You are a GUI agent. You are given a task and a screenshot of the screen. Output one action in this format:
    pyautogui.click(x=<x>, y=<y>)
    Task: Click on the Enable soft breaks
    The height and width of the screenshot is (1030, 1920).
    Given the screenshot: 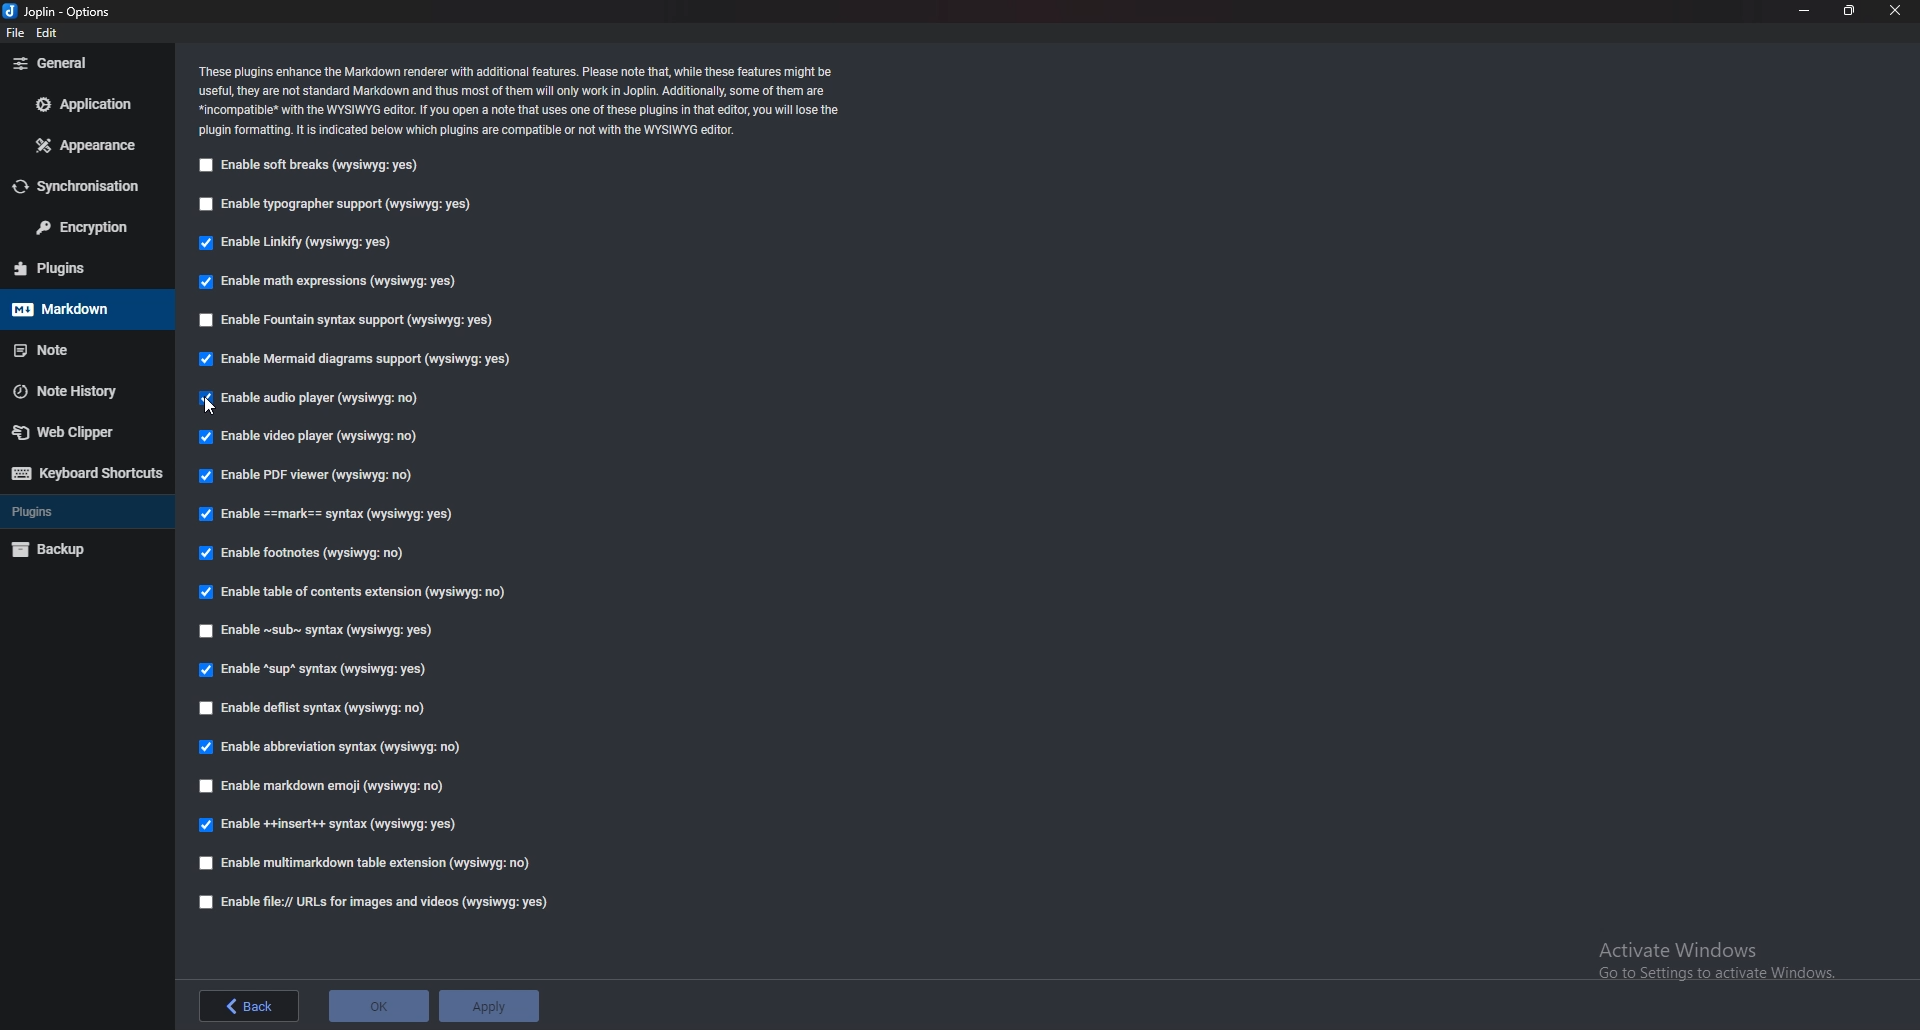 What is the action you would take?
    pyautogui.click(x=314, y=166)
    